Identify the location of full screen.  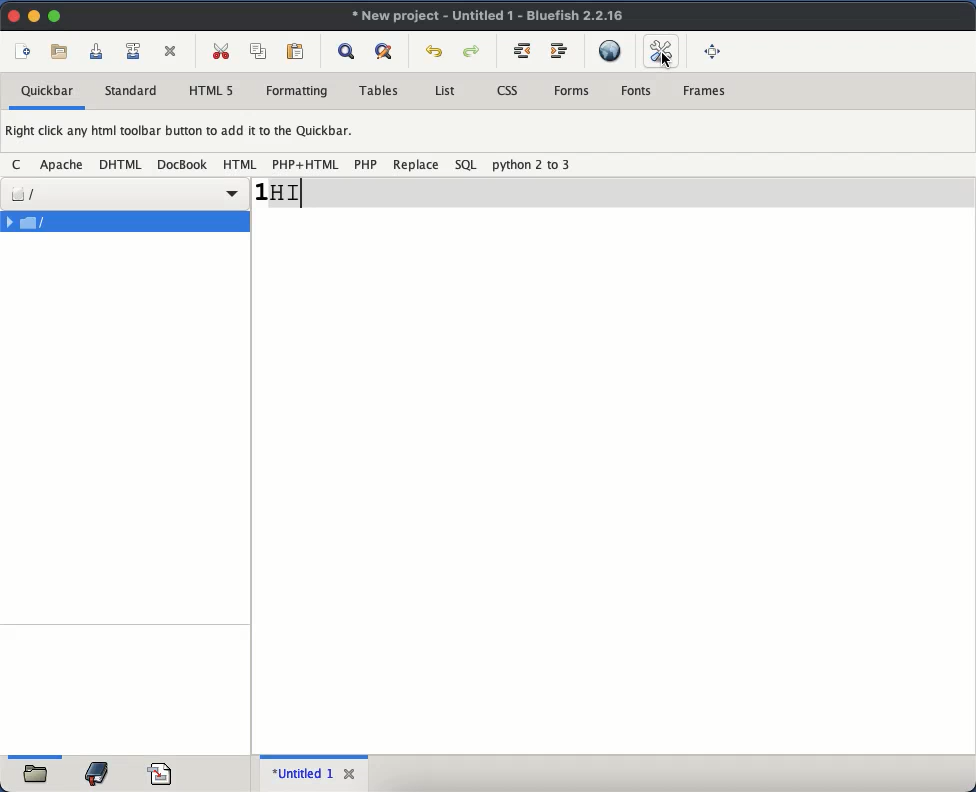
(713, 49).